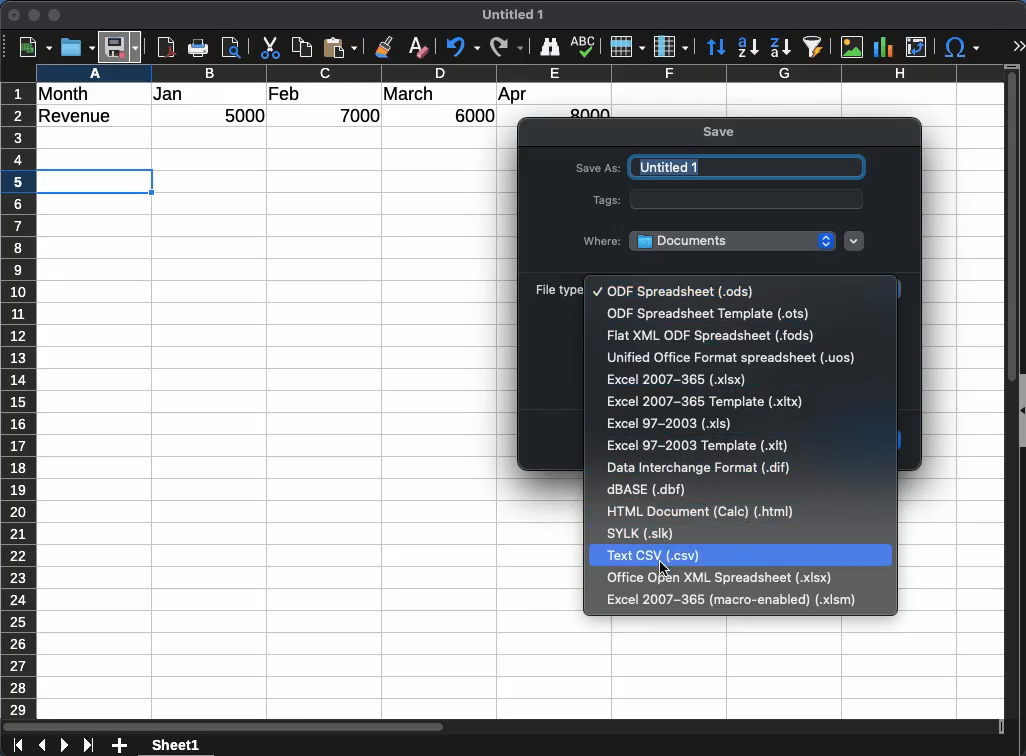 This screenshot has height=756, width=1026. I want to click on redo, so click(505, 47).